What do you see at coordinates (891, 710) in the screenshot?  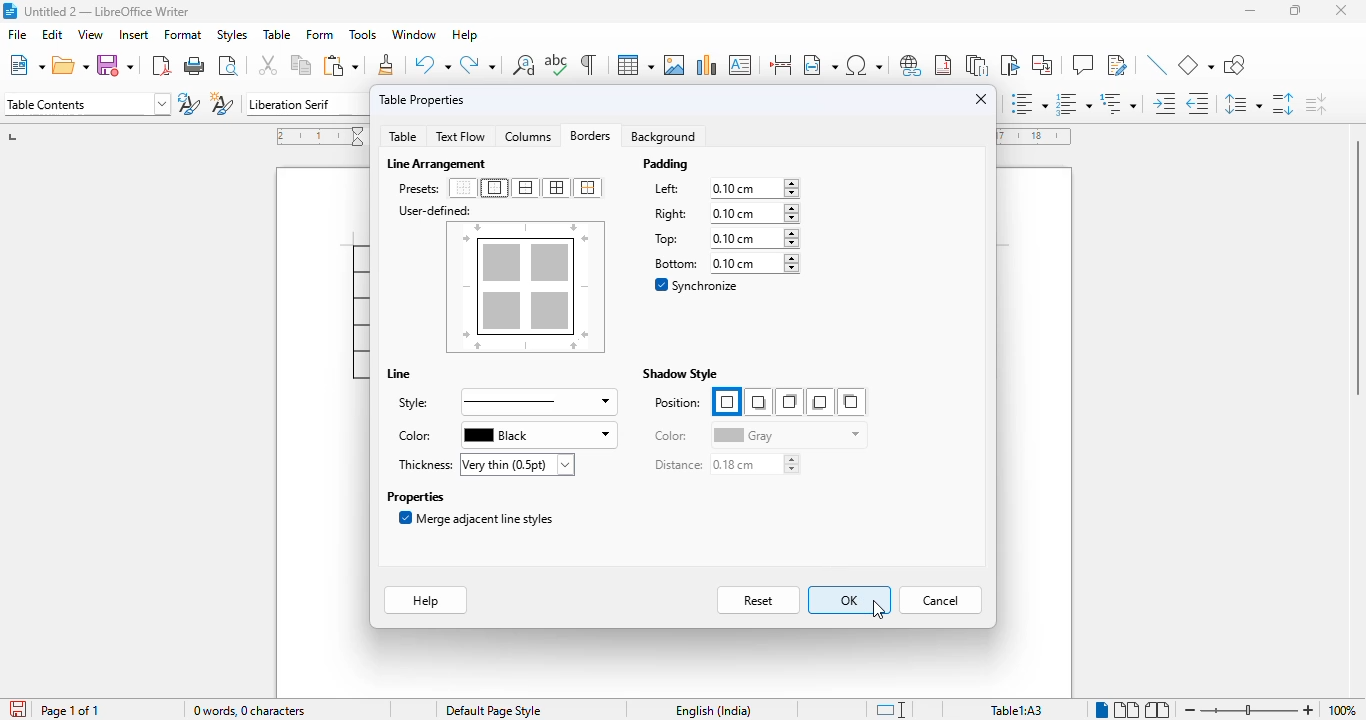 I see `standard selection` at bounding box center [891, 710].